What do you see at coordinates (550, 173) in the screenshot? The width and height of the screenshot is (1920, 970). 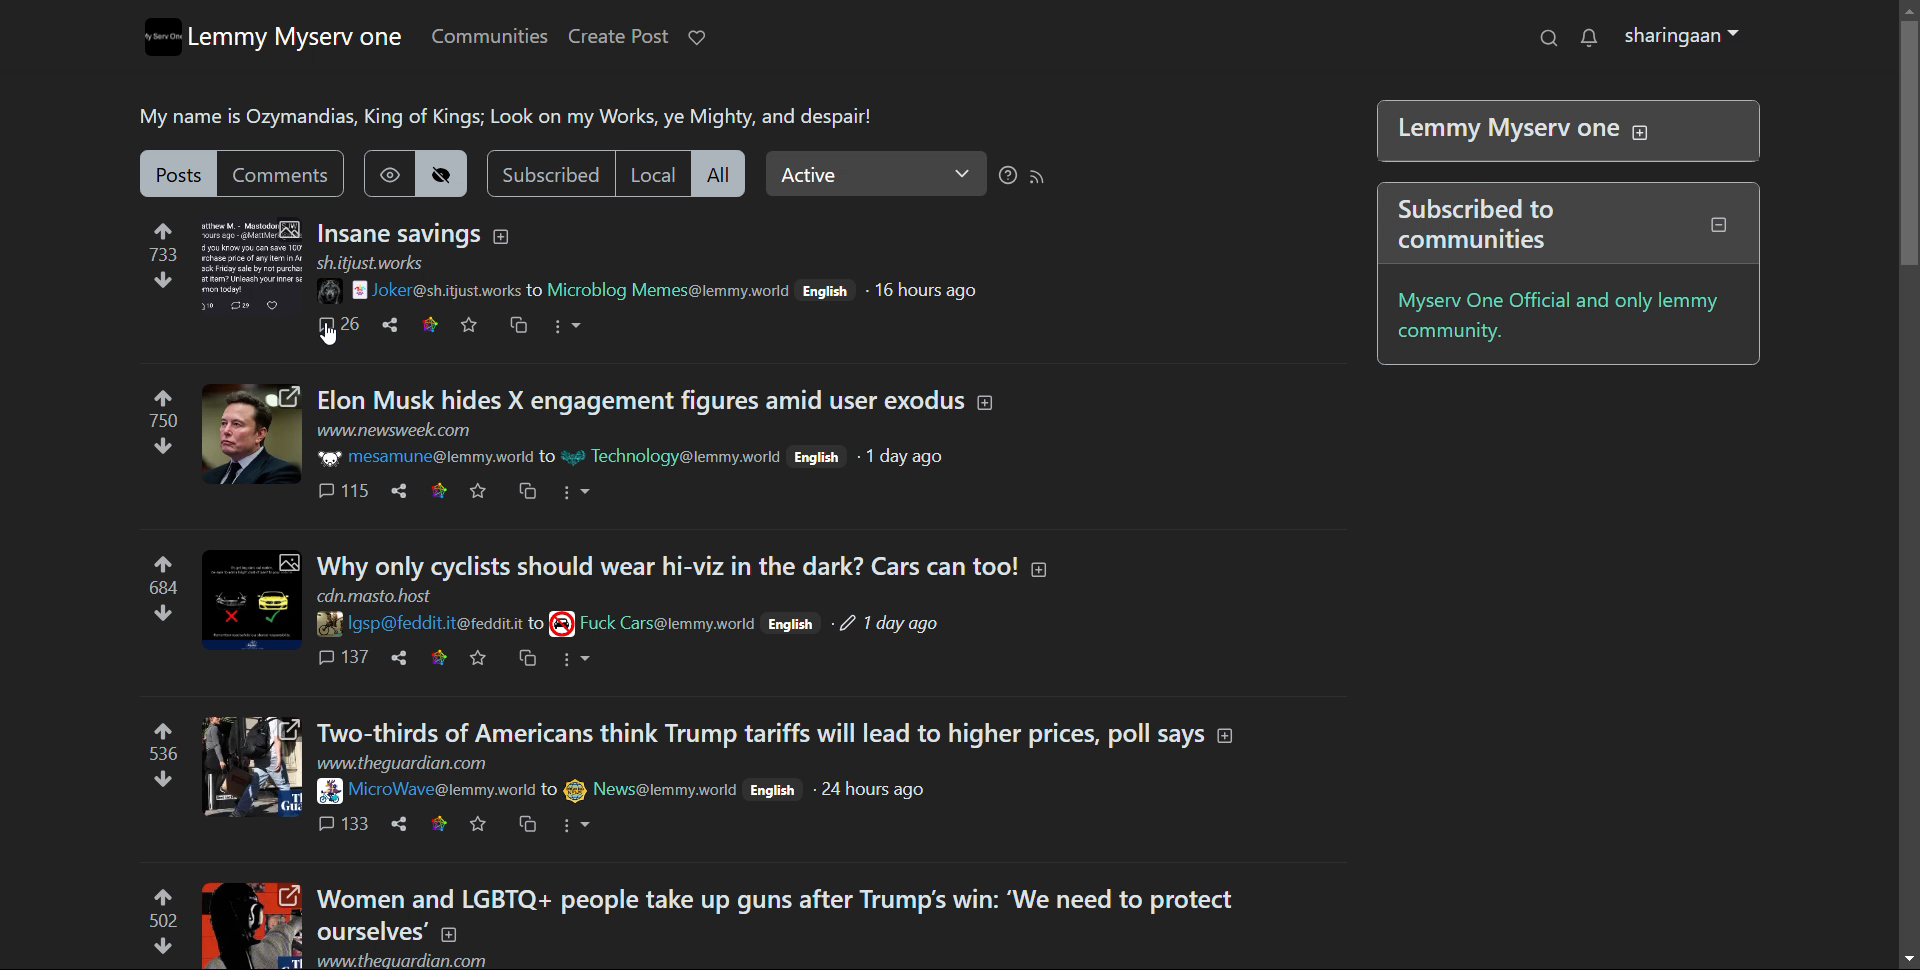 I see `subscribed` at bounding box center [550, 173].